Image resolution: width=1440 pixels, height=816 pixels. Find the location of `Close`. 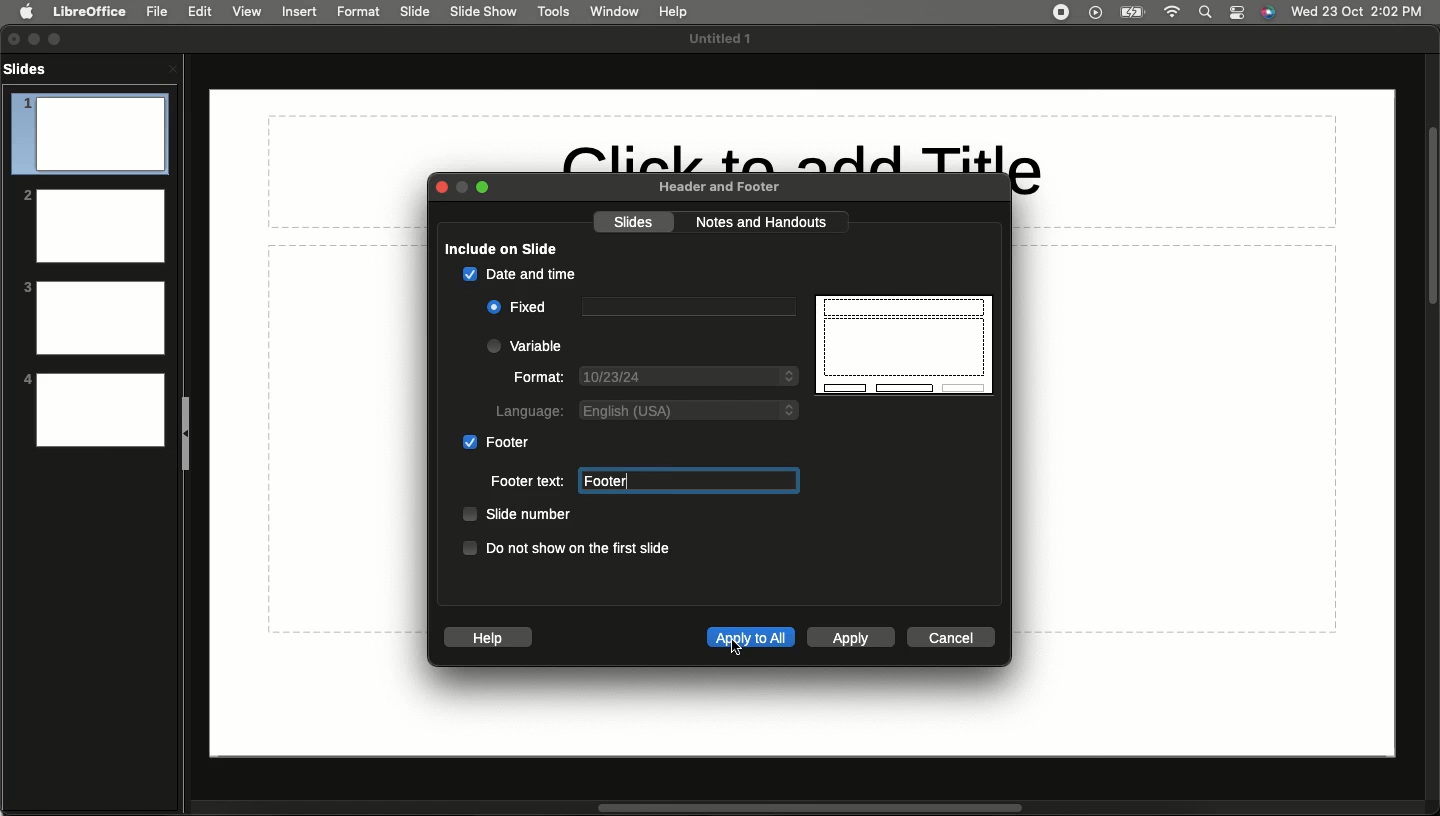

Close is located at coordinates (448, 189).